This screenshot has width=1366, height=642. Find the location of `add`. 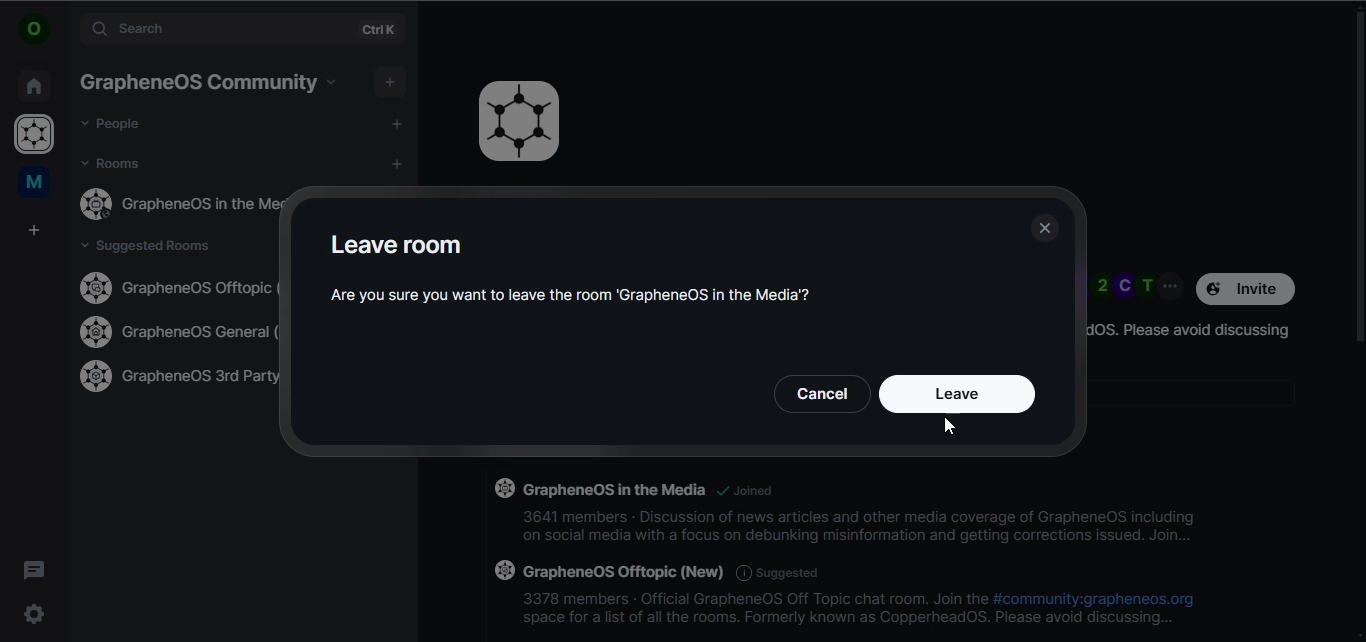

add is located at coordinates (392, 80).